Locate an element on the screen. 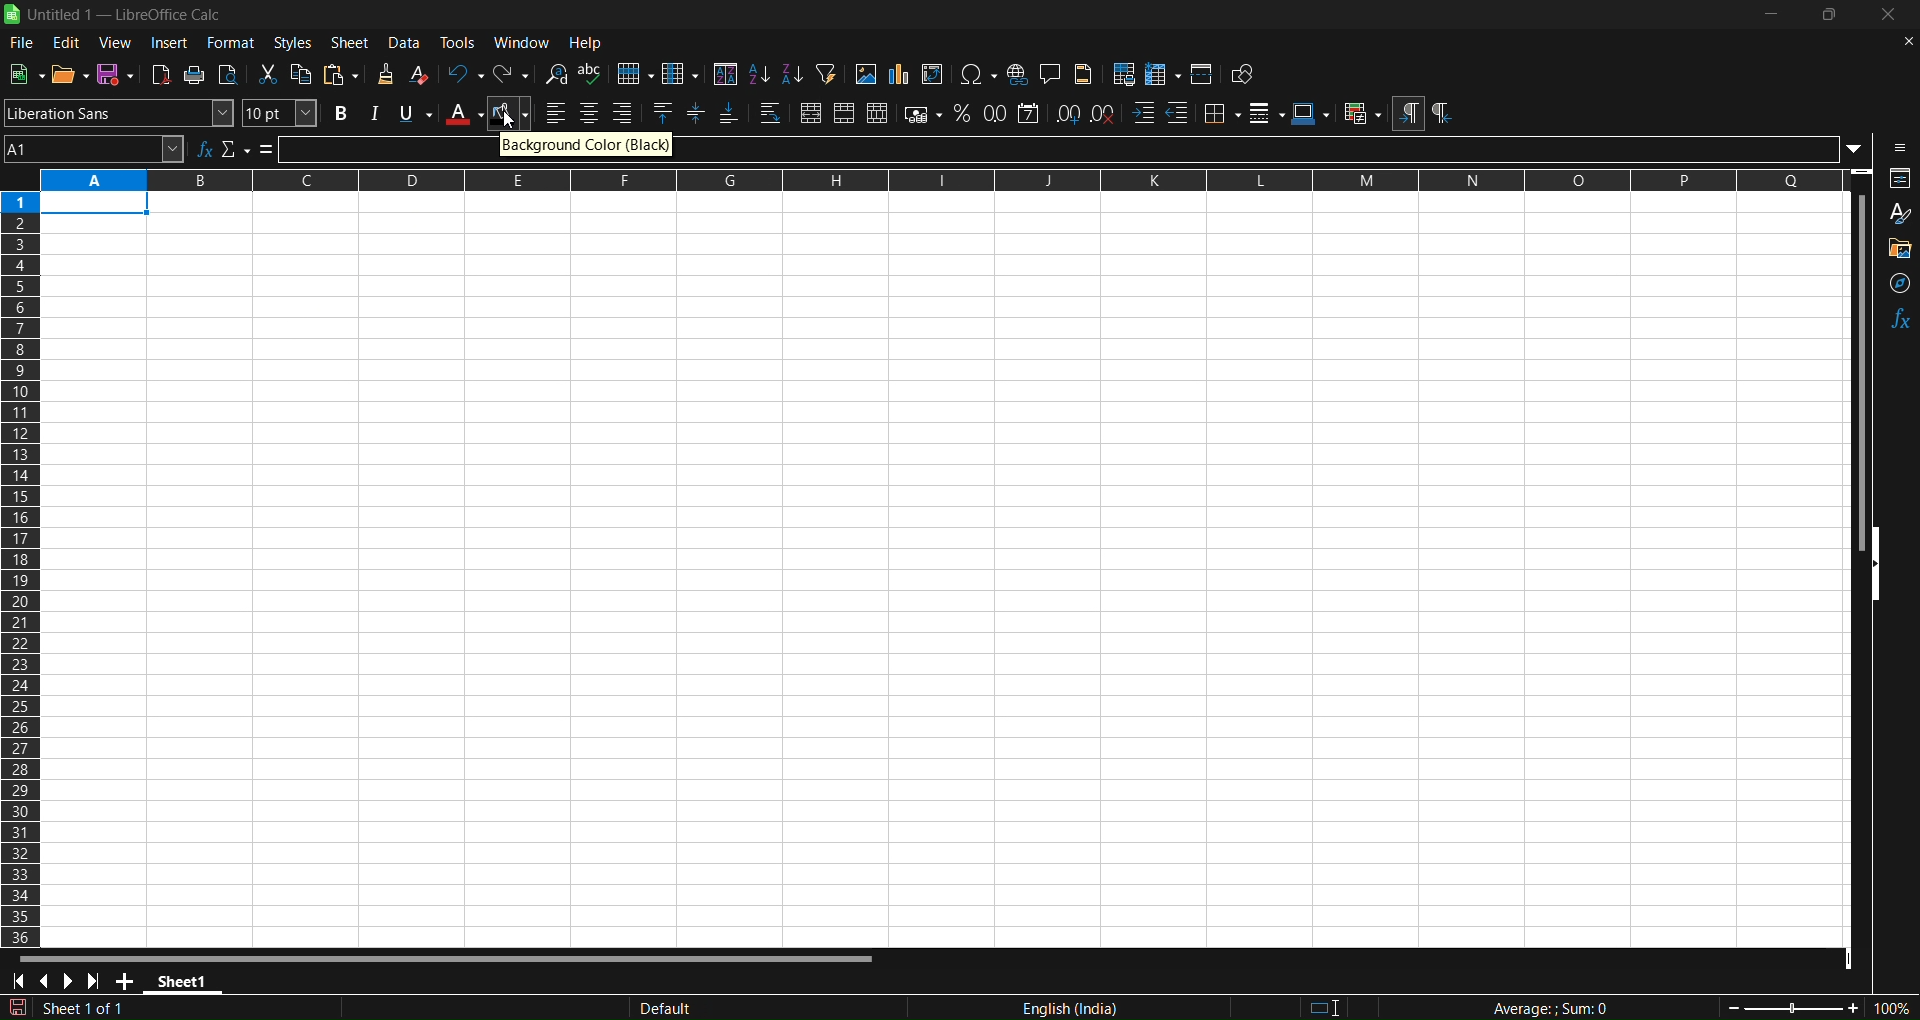  save is located at coordinates (115, 72).